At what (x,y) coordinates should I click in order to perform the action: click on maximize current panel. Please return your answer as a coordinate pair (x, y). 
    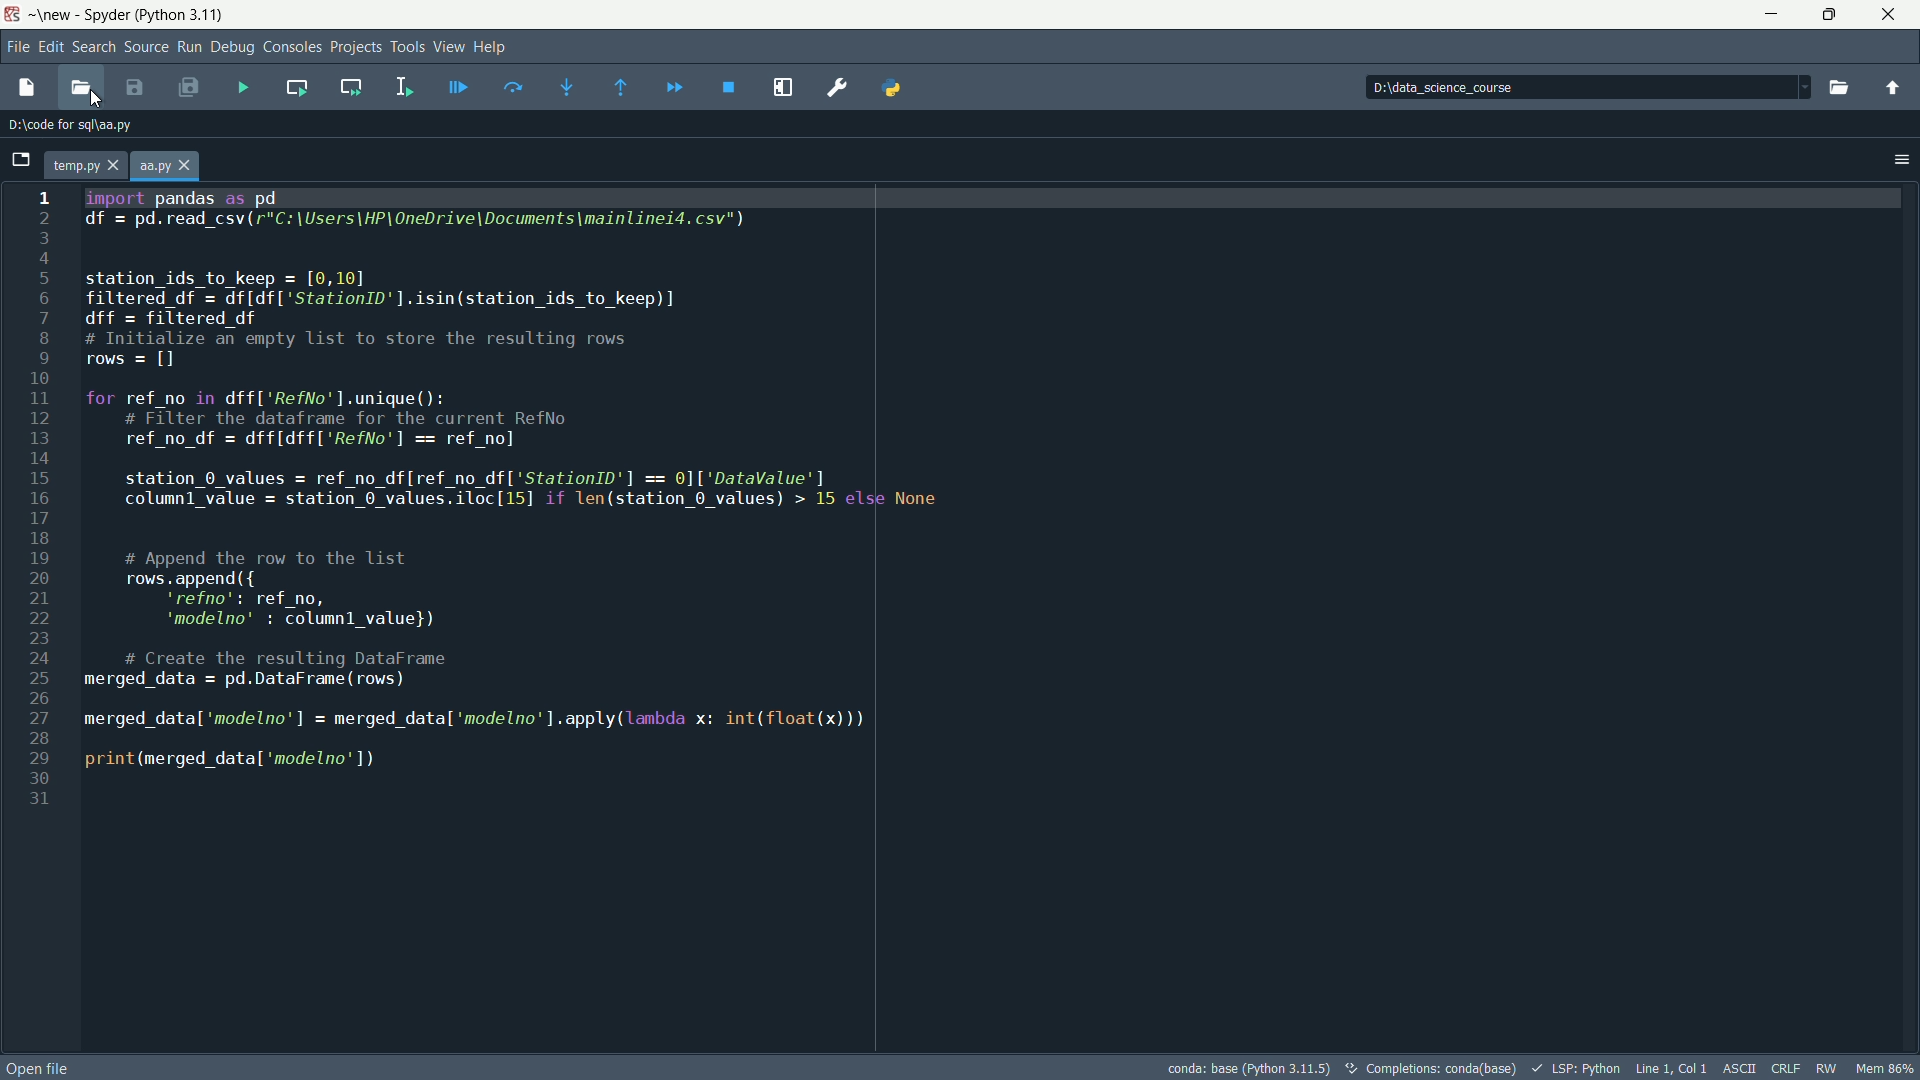
    Looking at the image, I should click on (786, 85).